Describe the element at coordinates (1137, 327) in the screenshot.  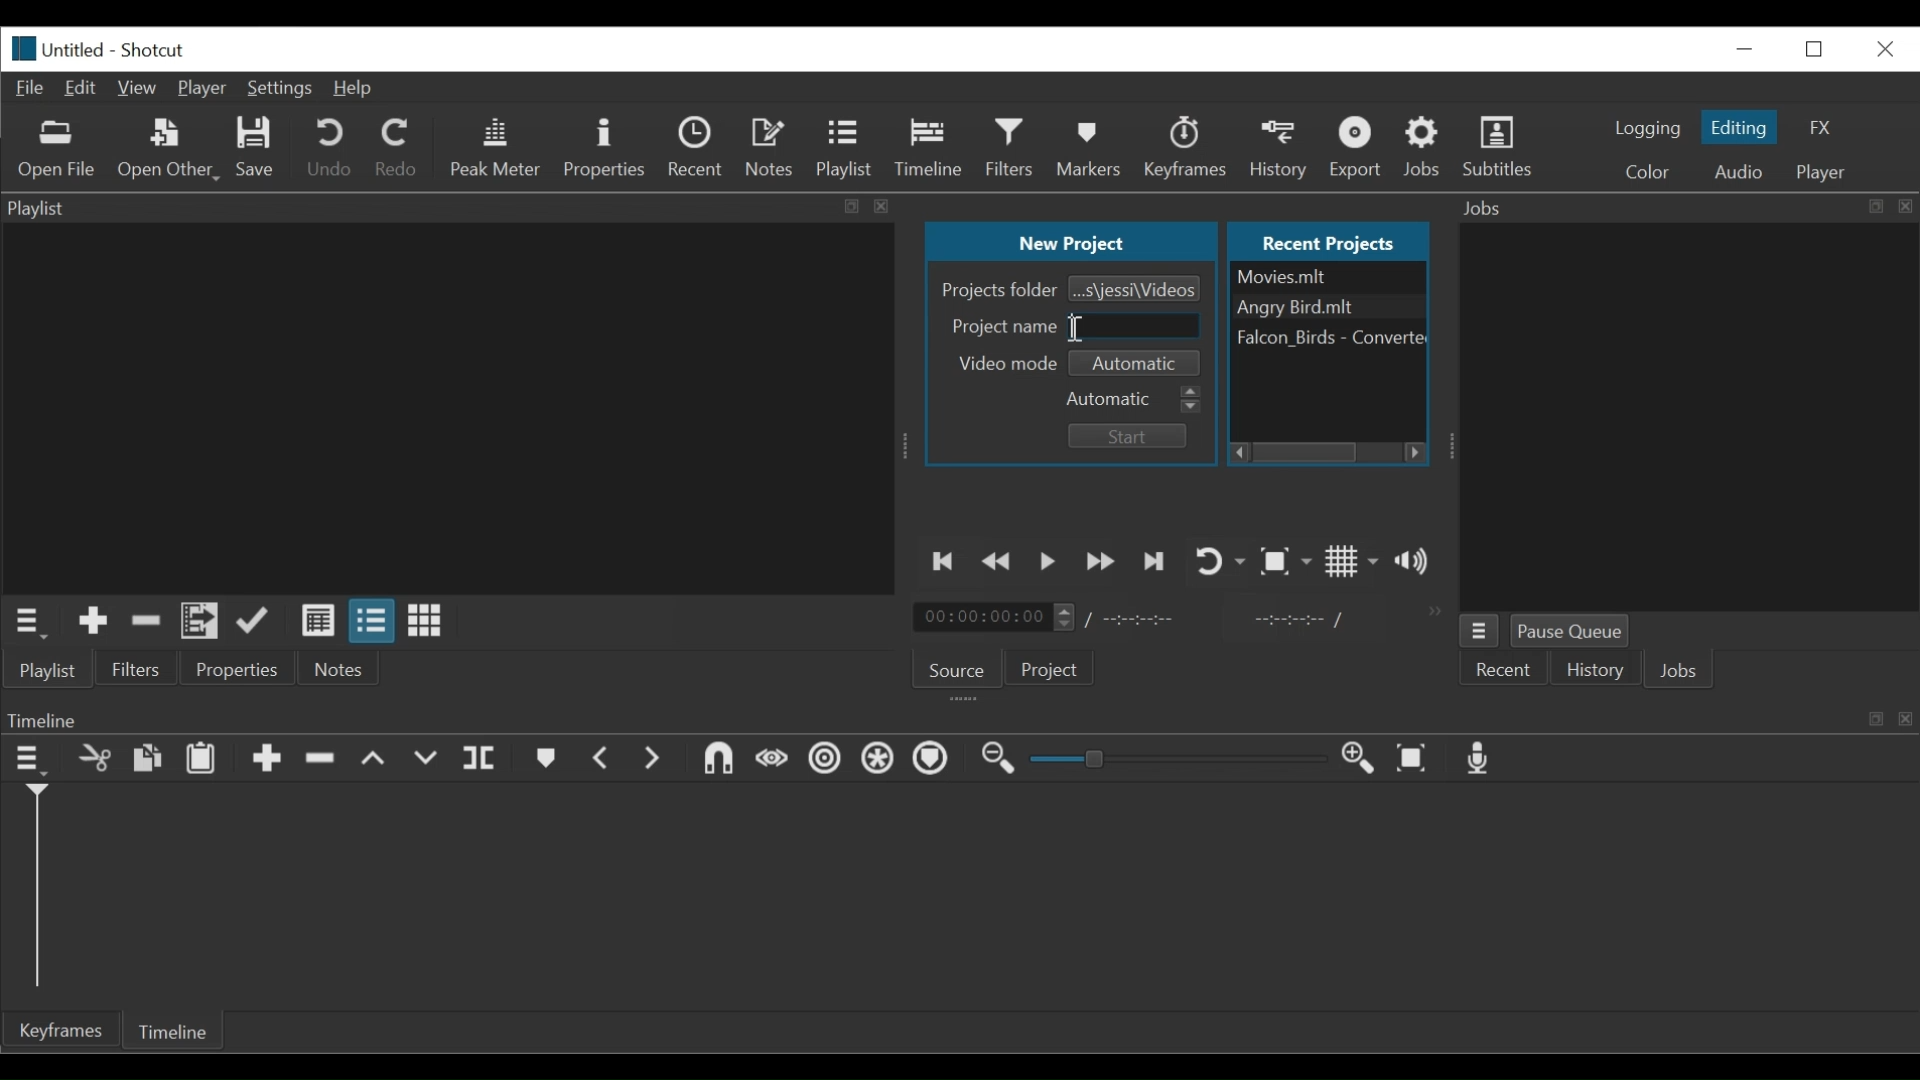
I see `Project Name Field` at that location.